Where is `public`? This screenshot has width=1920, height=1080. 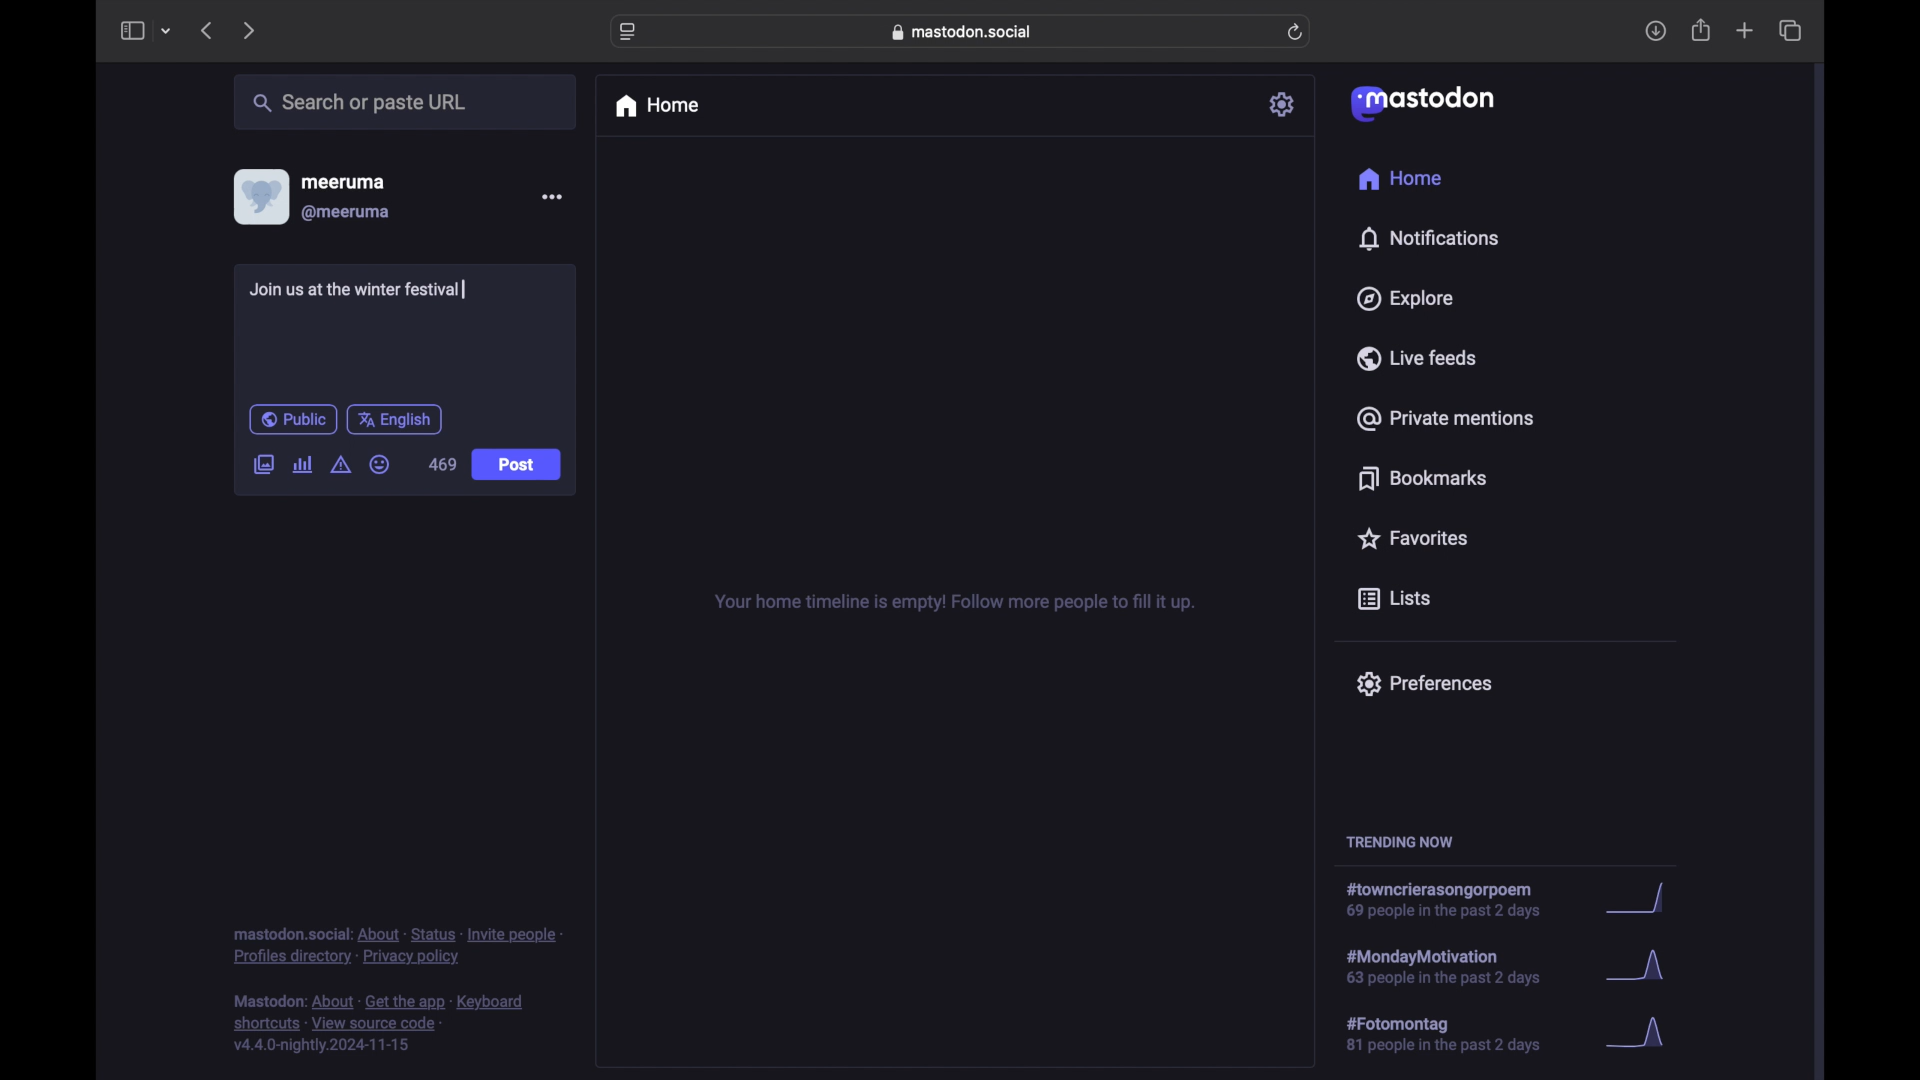
public is located at coordinates (292, 419).